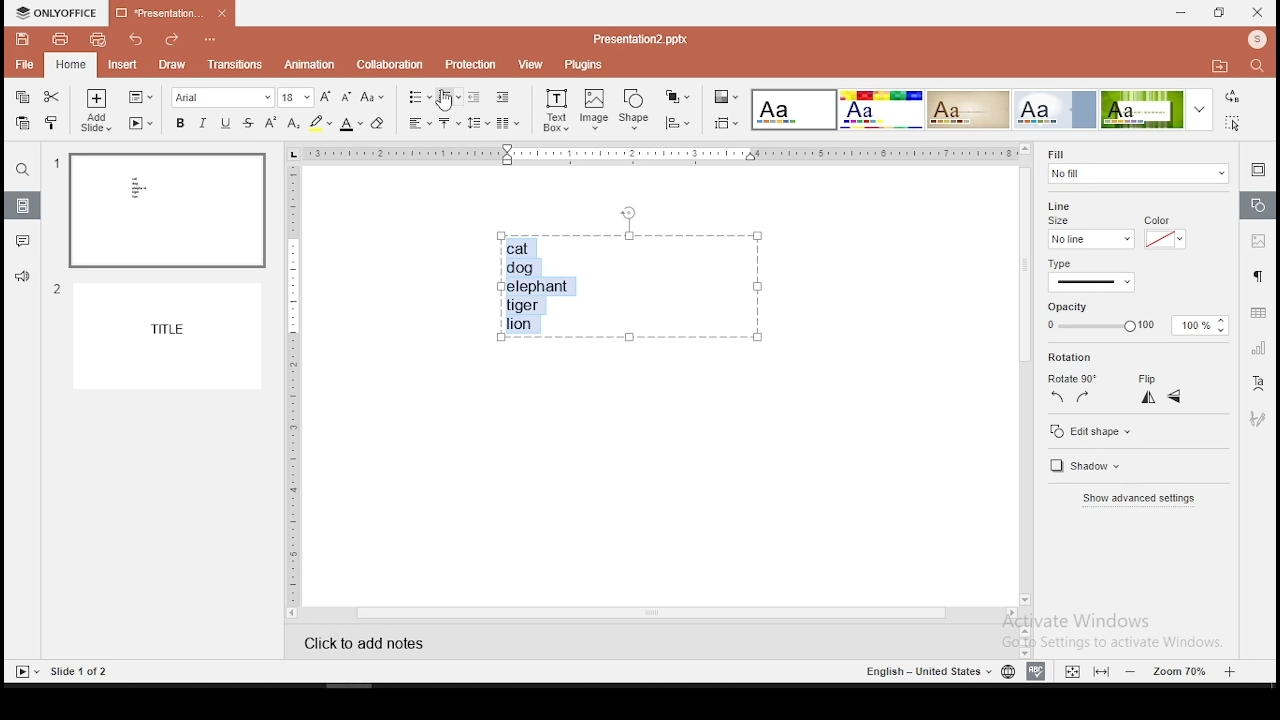  Describe the element at coordinates (474, 97) in the screenshot. I see `decrease indent` at that location.